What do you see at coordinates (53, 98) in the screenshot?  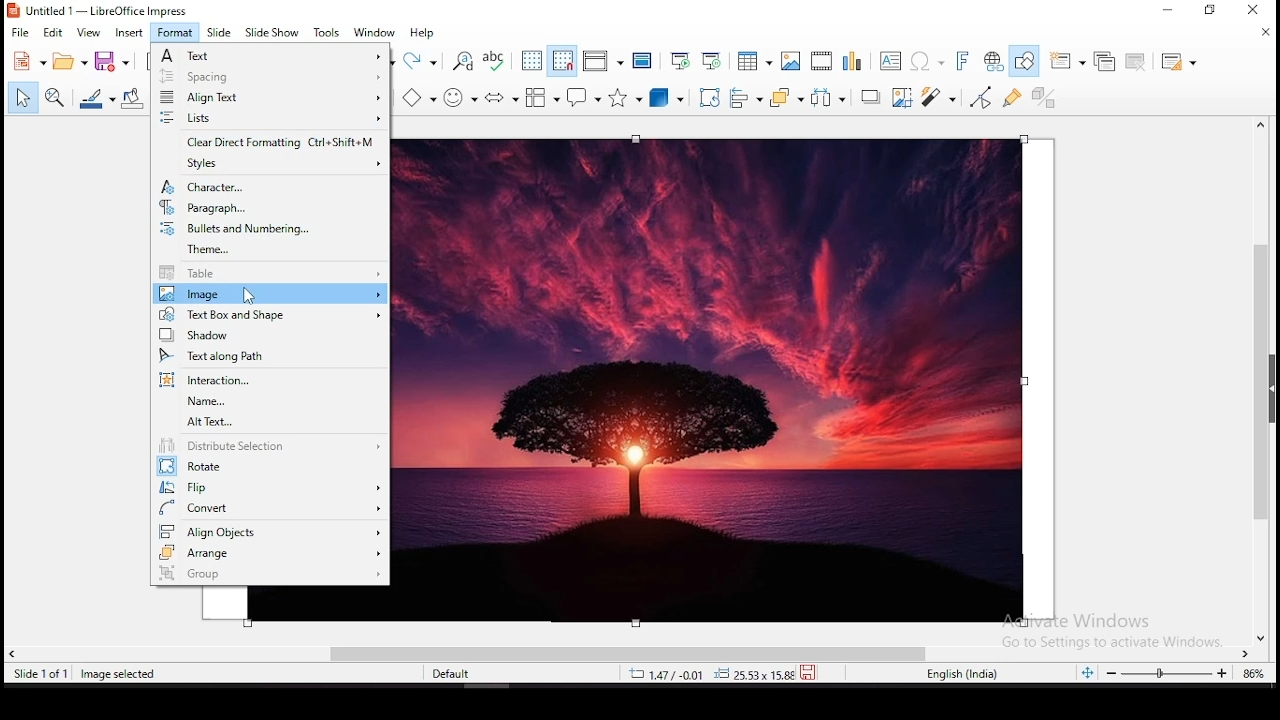 I see `zoom and pan` at bounding box center [53, 98].